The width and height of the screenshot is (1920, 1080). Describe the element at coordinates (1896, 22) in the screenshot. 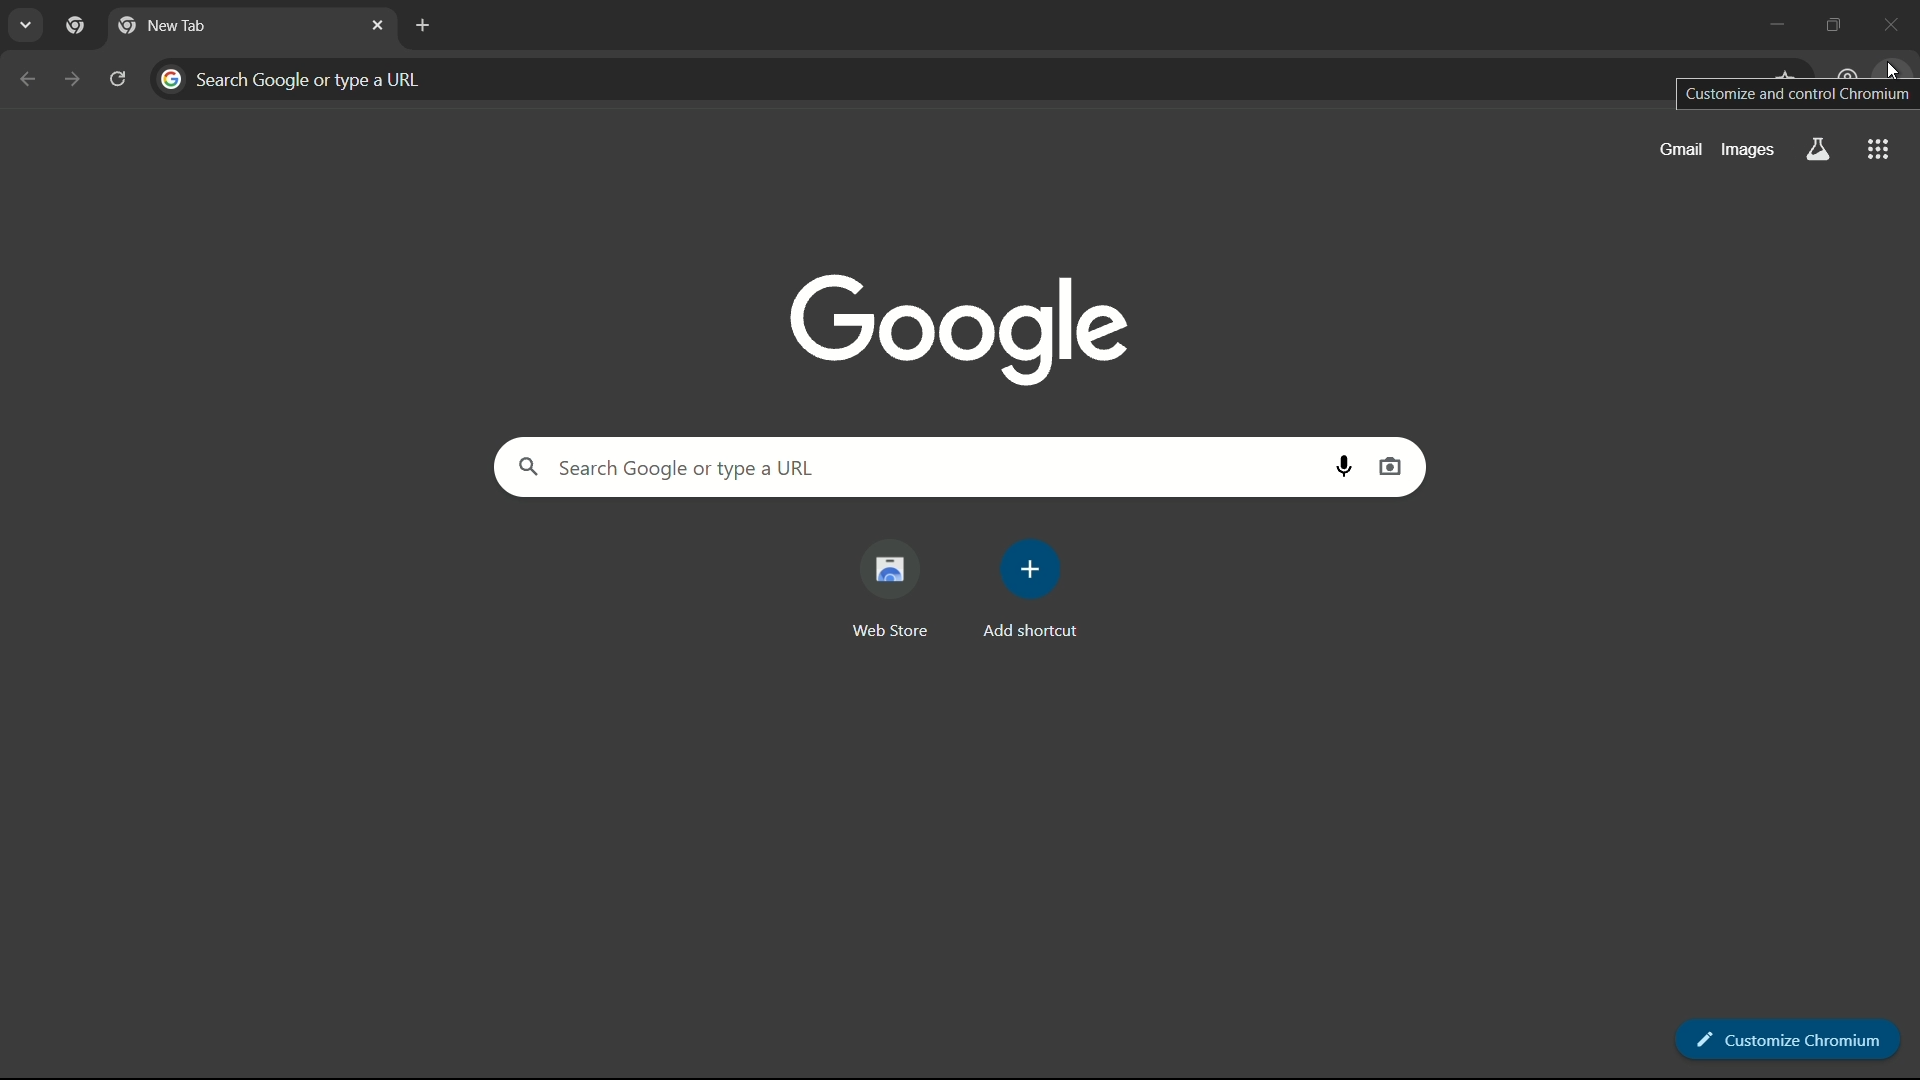

I see `close app` at that location.